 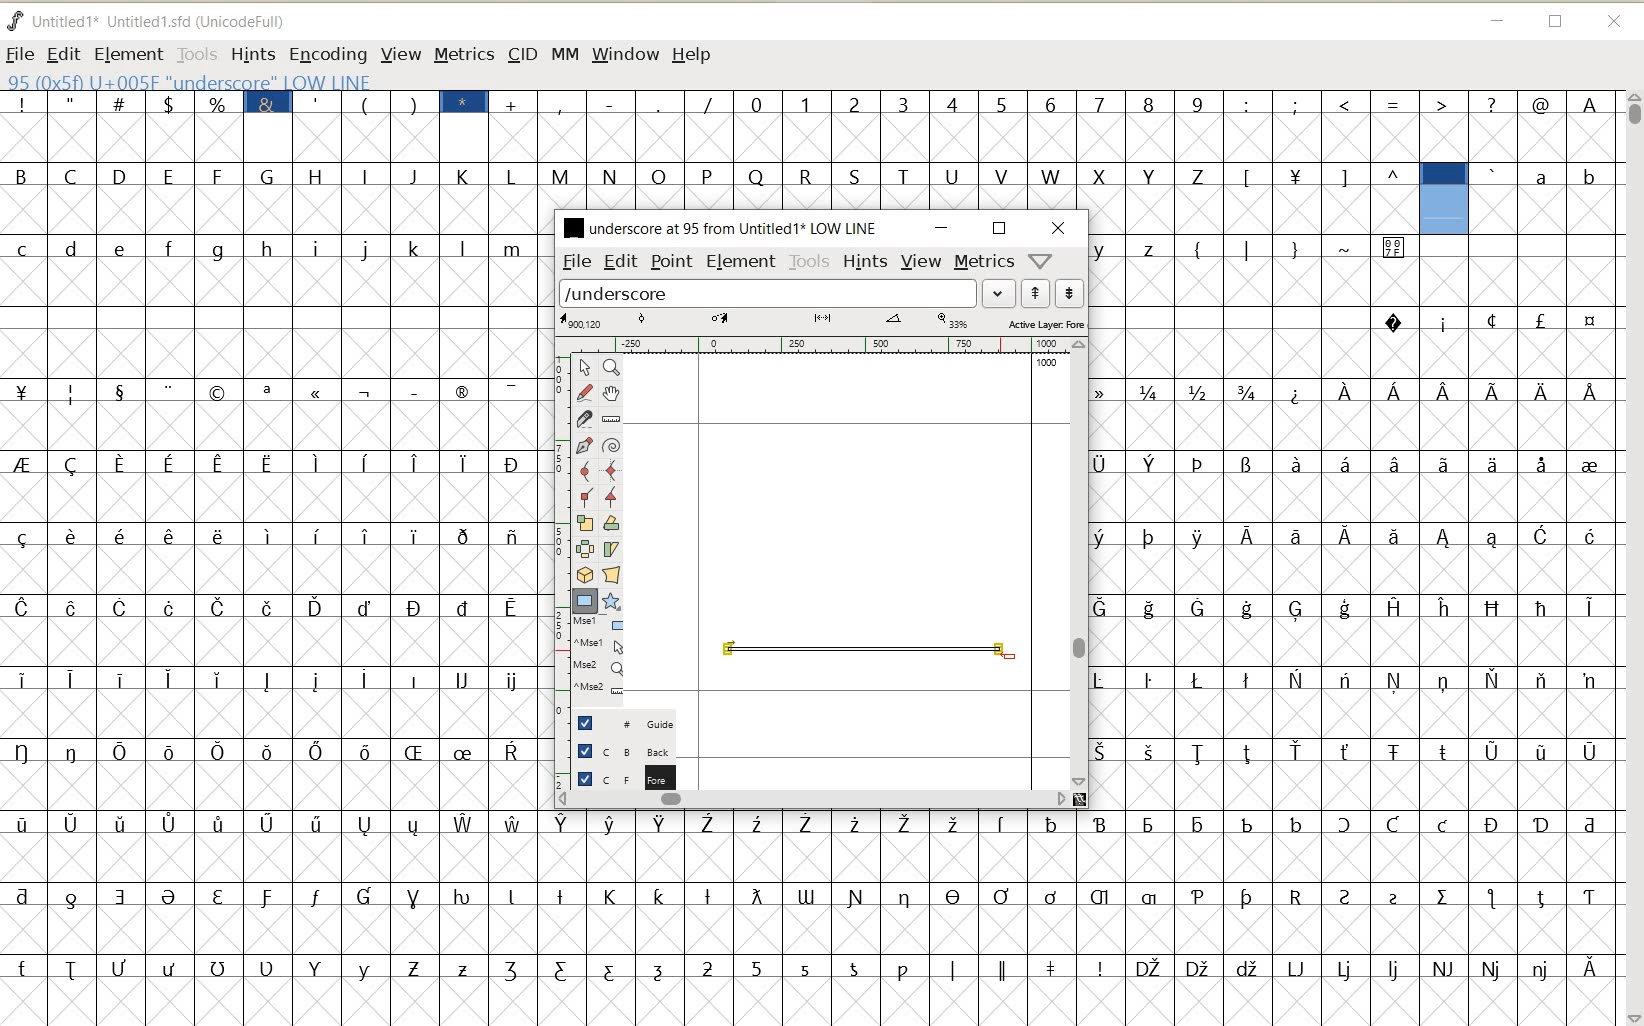 What do you see at coordinates (1632, 558) in the screenshot?
I see `SCROLLBAR` at bounding box center [1632, 558].